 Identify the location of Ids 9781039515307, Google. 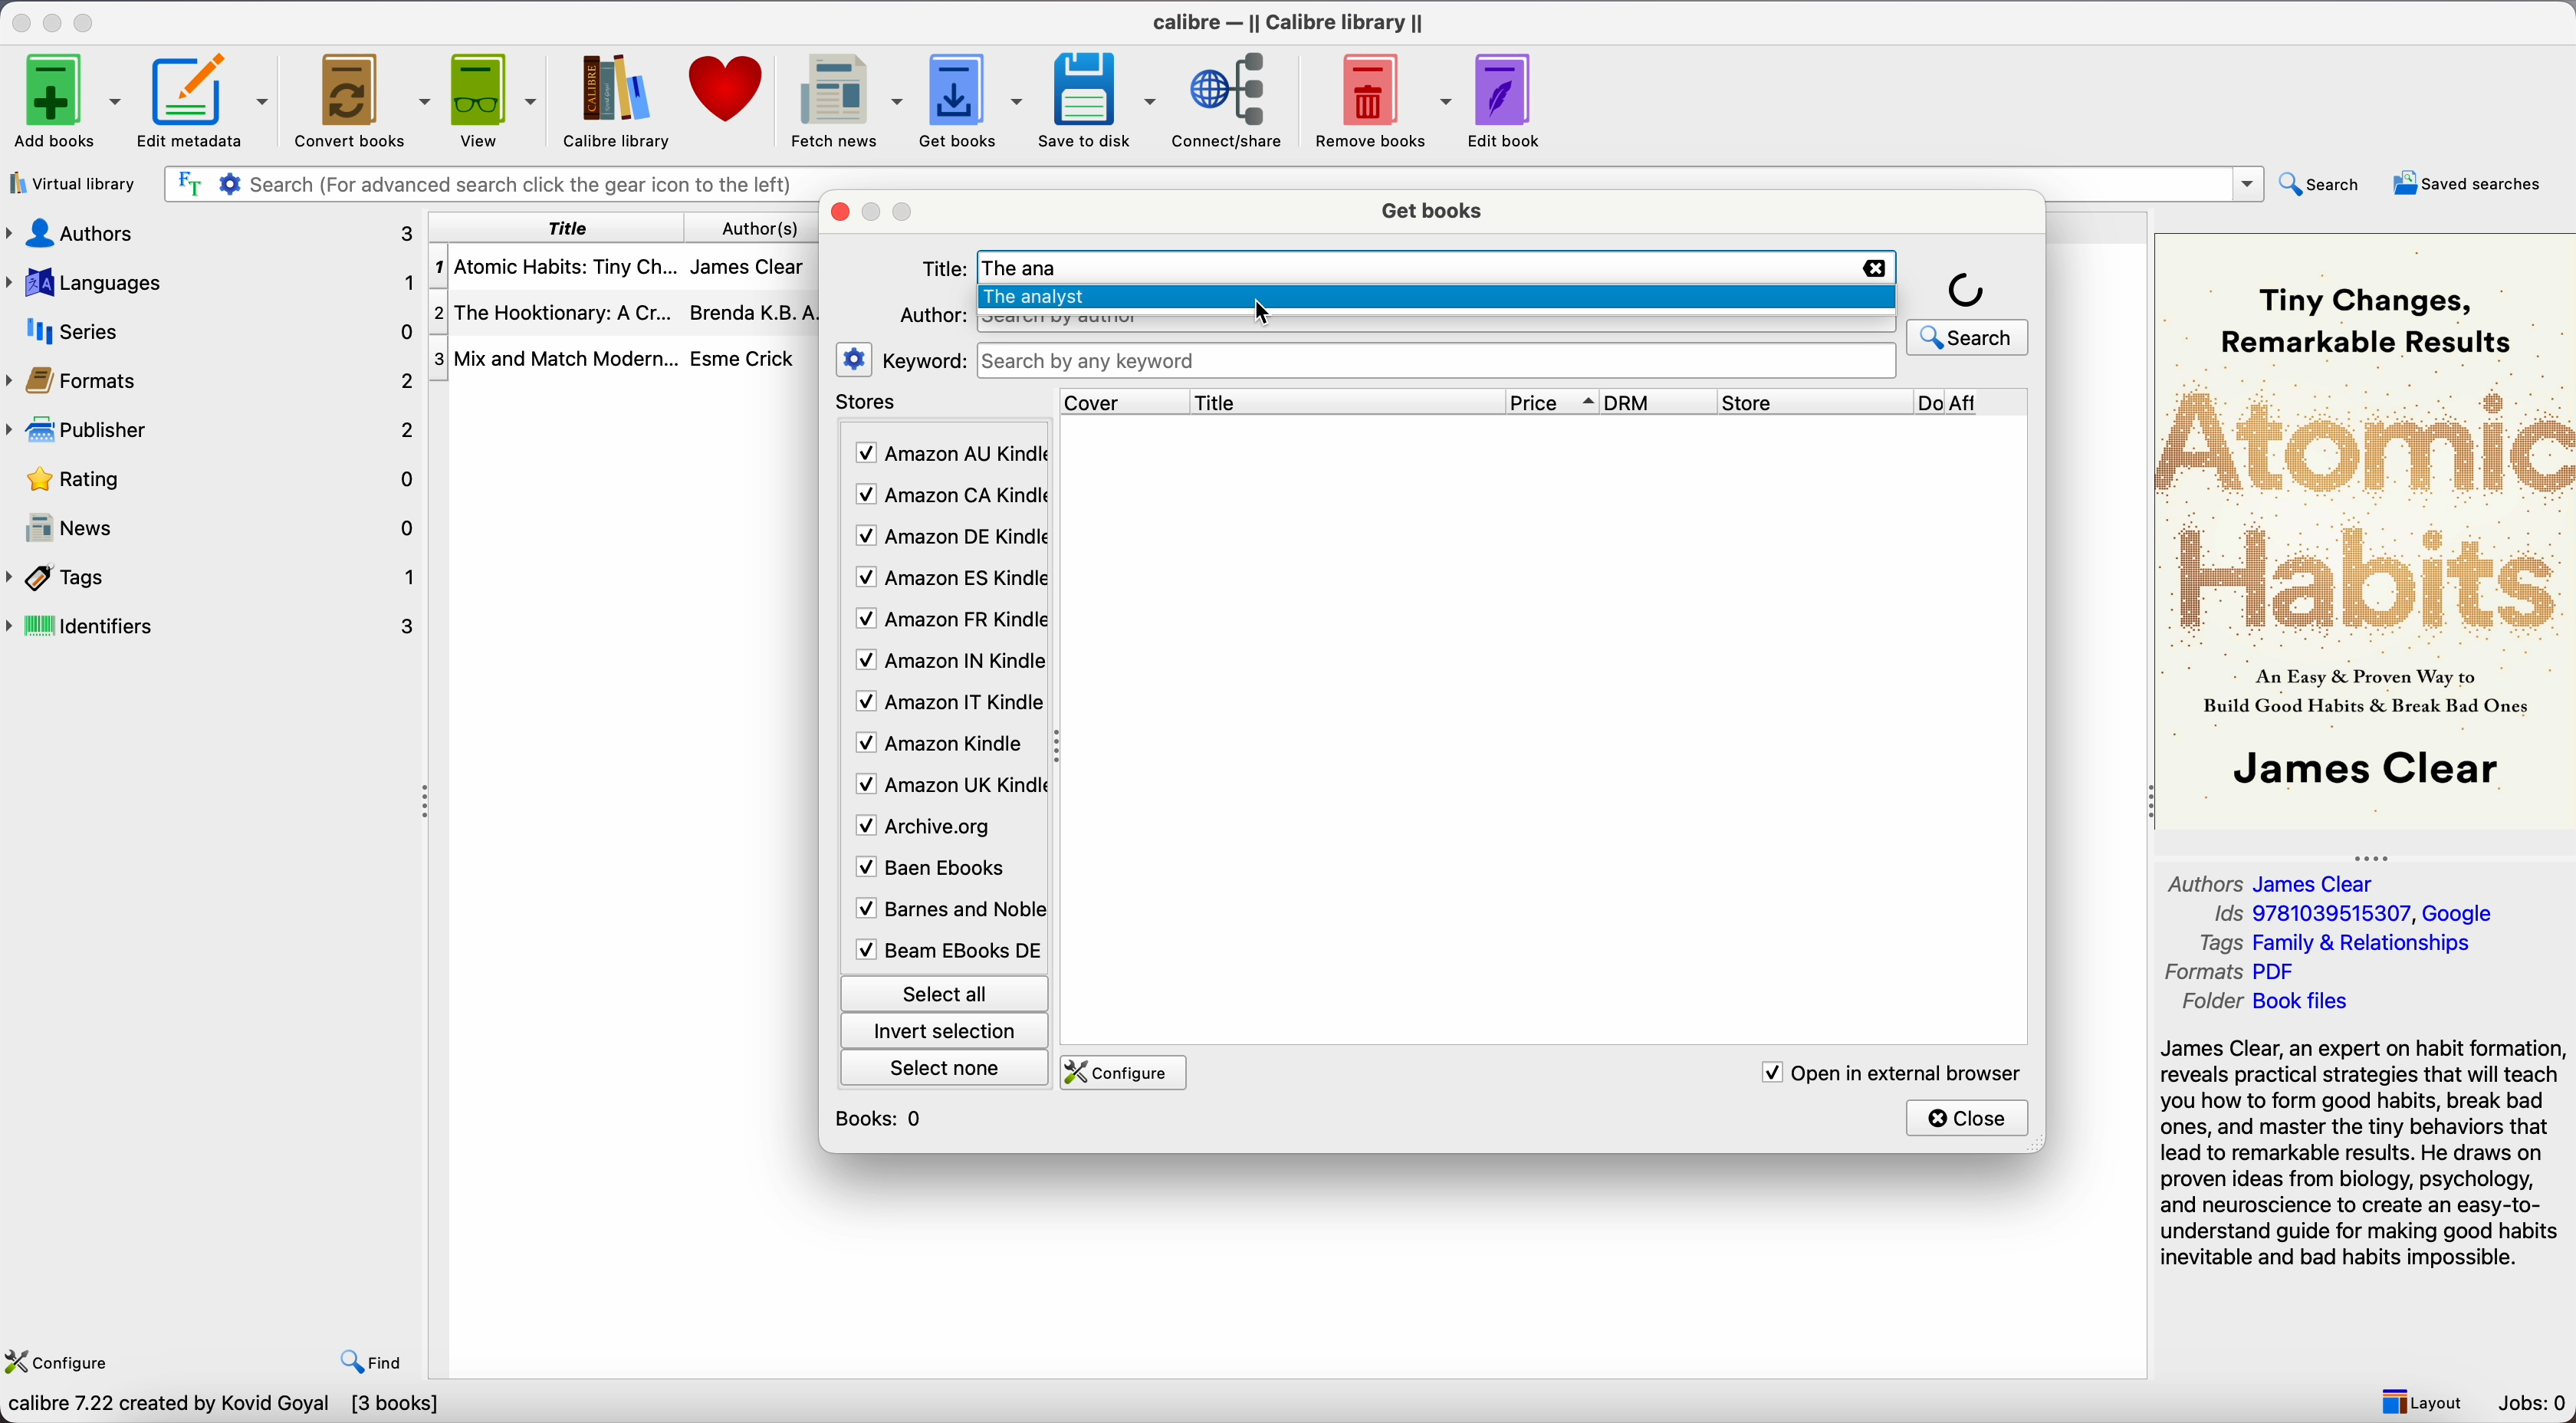
(2355, 915).